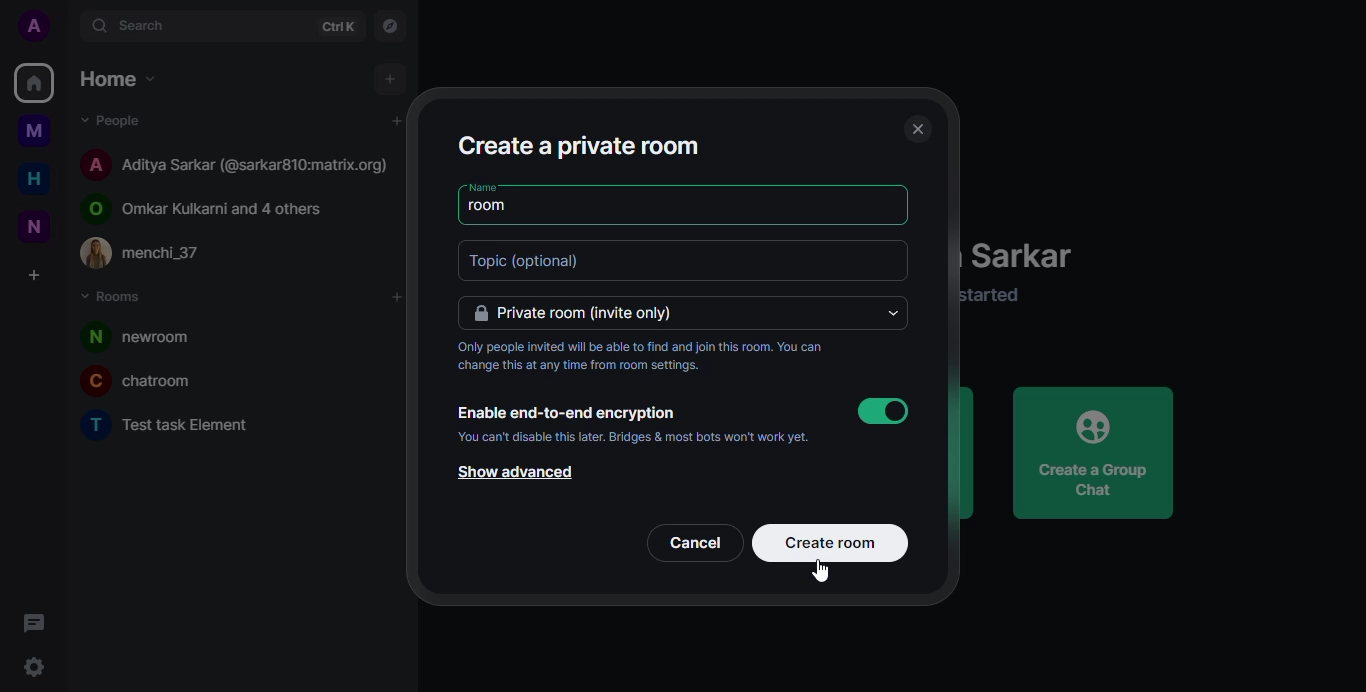 The height and width of the screenshot is (692, 1366). Describe the element at coordinates (175, 427) in the screenshot. I see `Test task element` at that location.